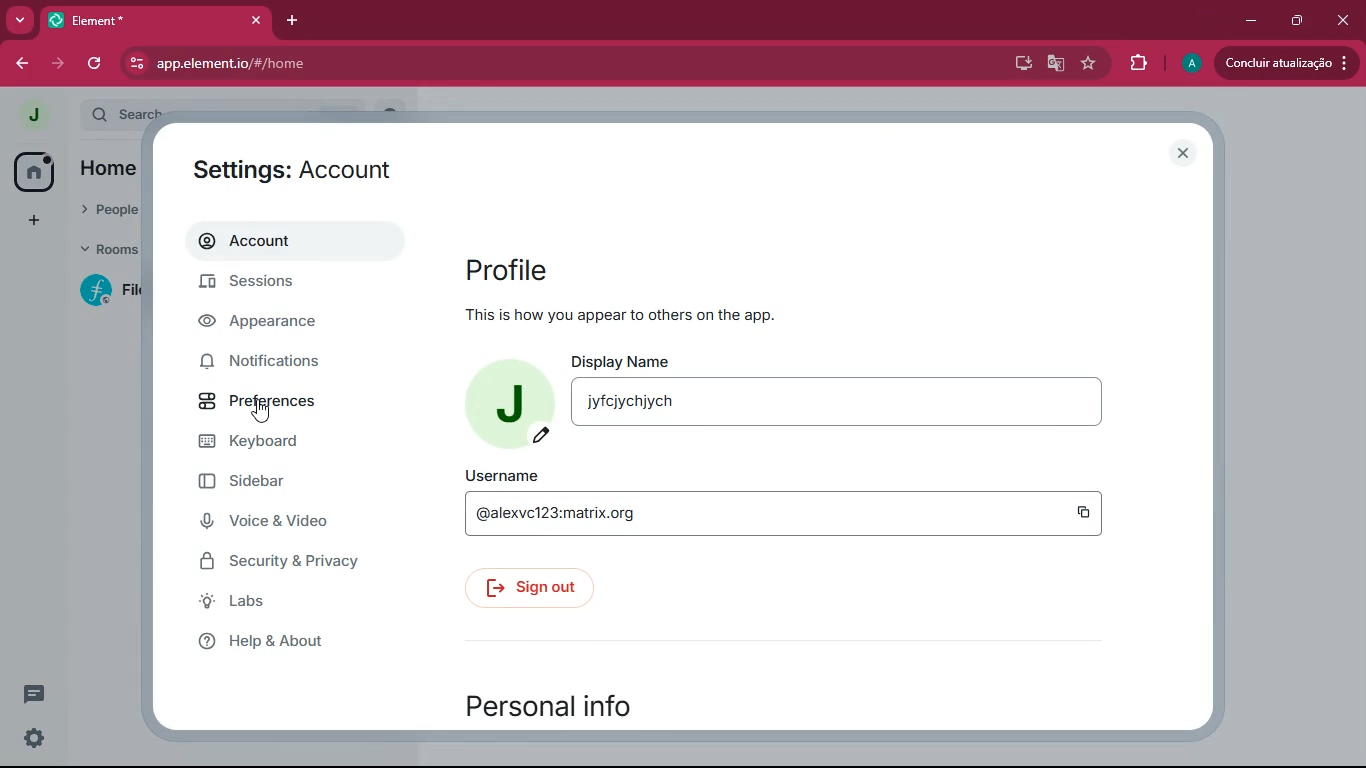 Image resolution: width=1366 pixels, height=768 pixels. Describe the element at coordinates (1087, 65) in the screenshot. I see `favourite ` at that location.